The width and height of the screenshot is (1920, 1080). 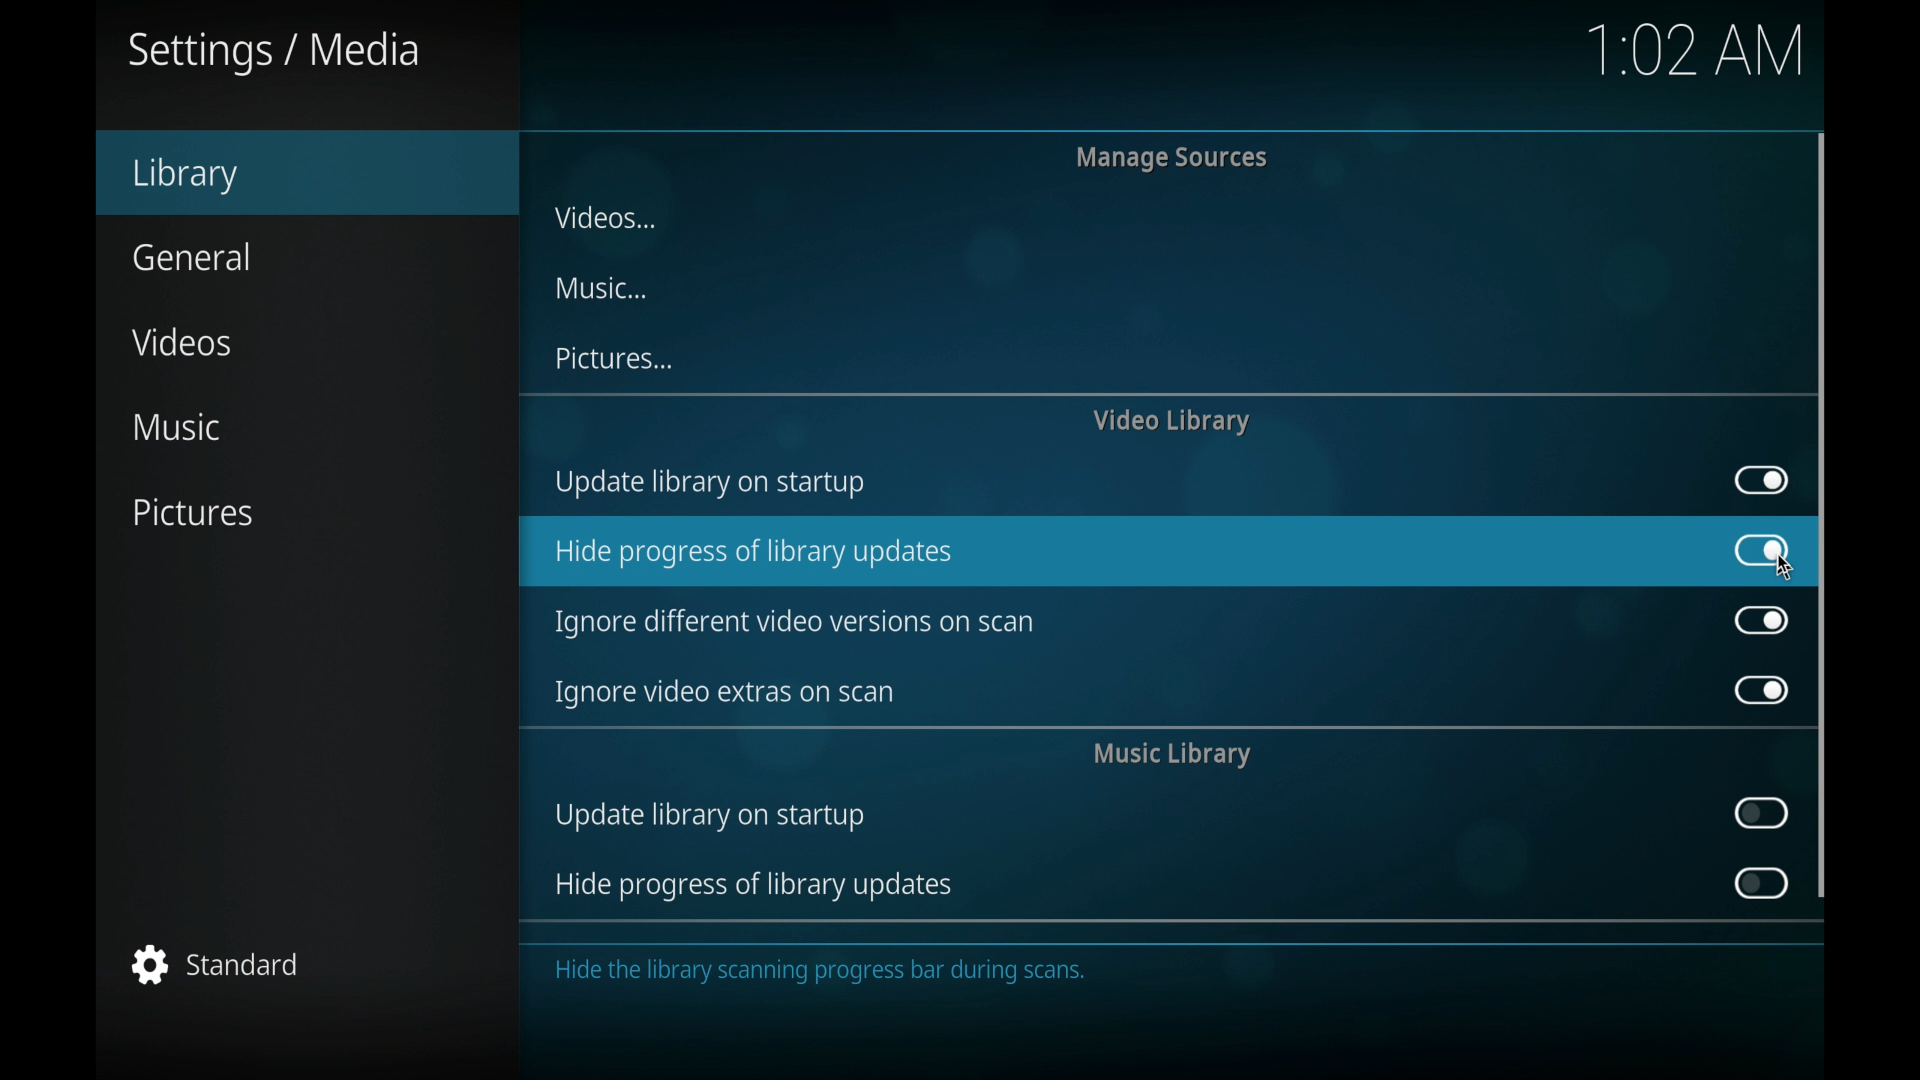 What do you see at coordinates (1763, 883) in the screenshot?
I see `toggle button` at bounding box center [1763, 883].